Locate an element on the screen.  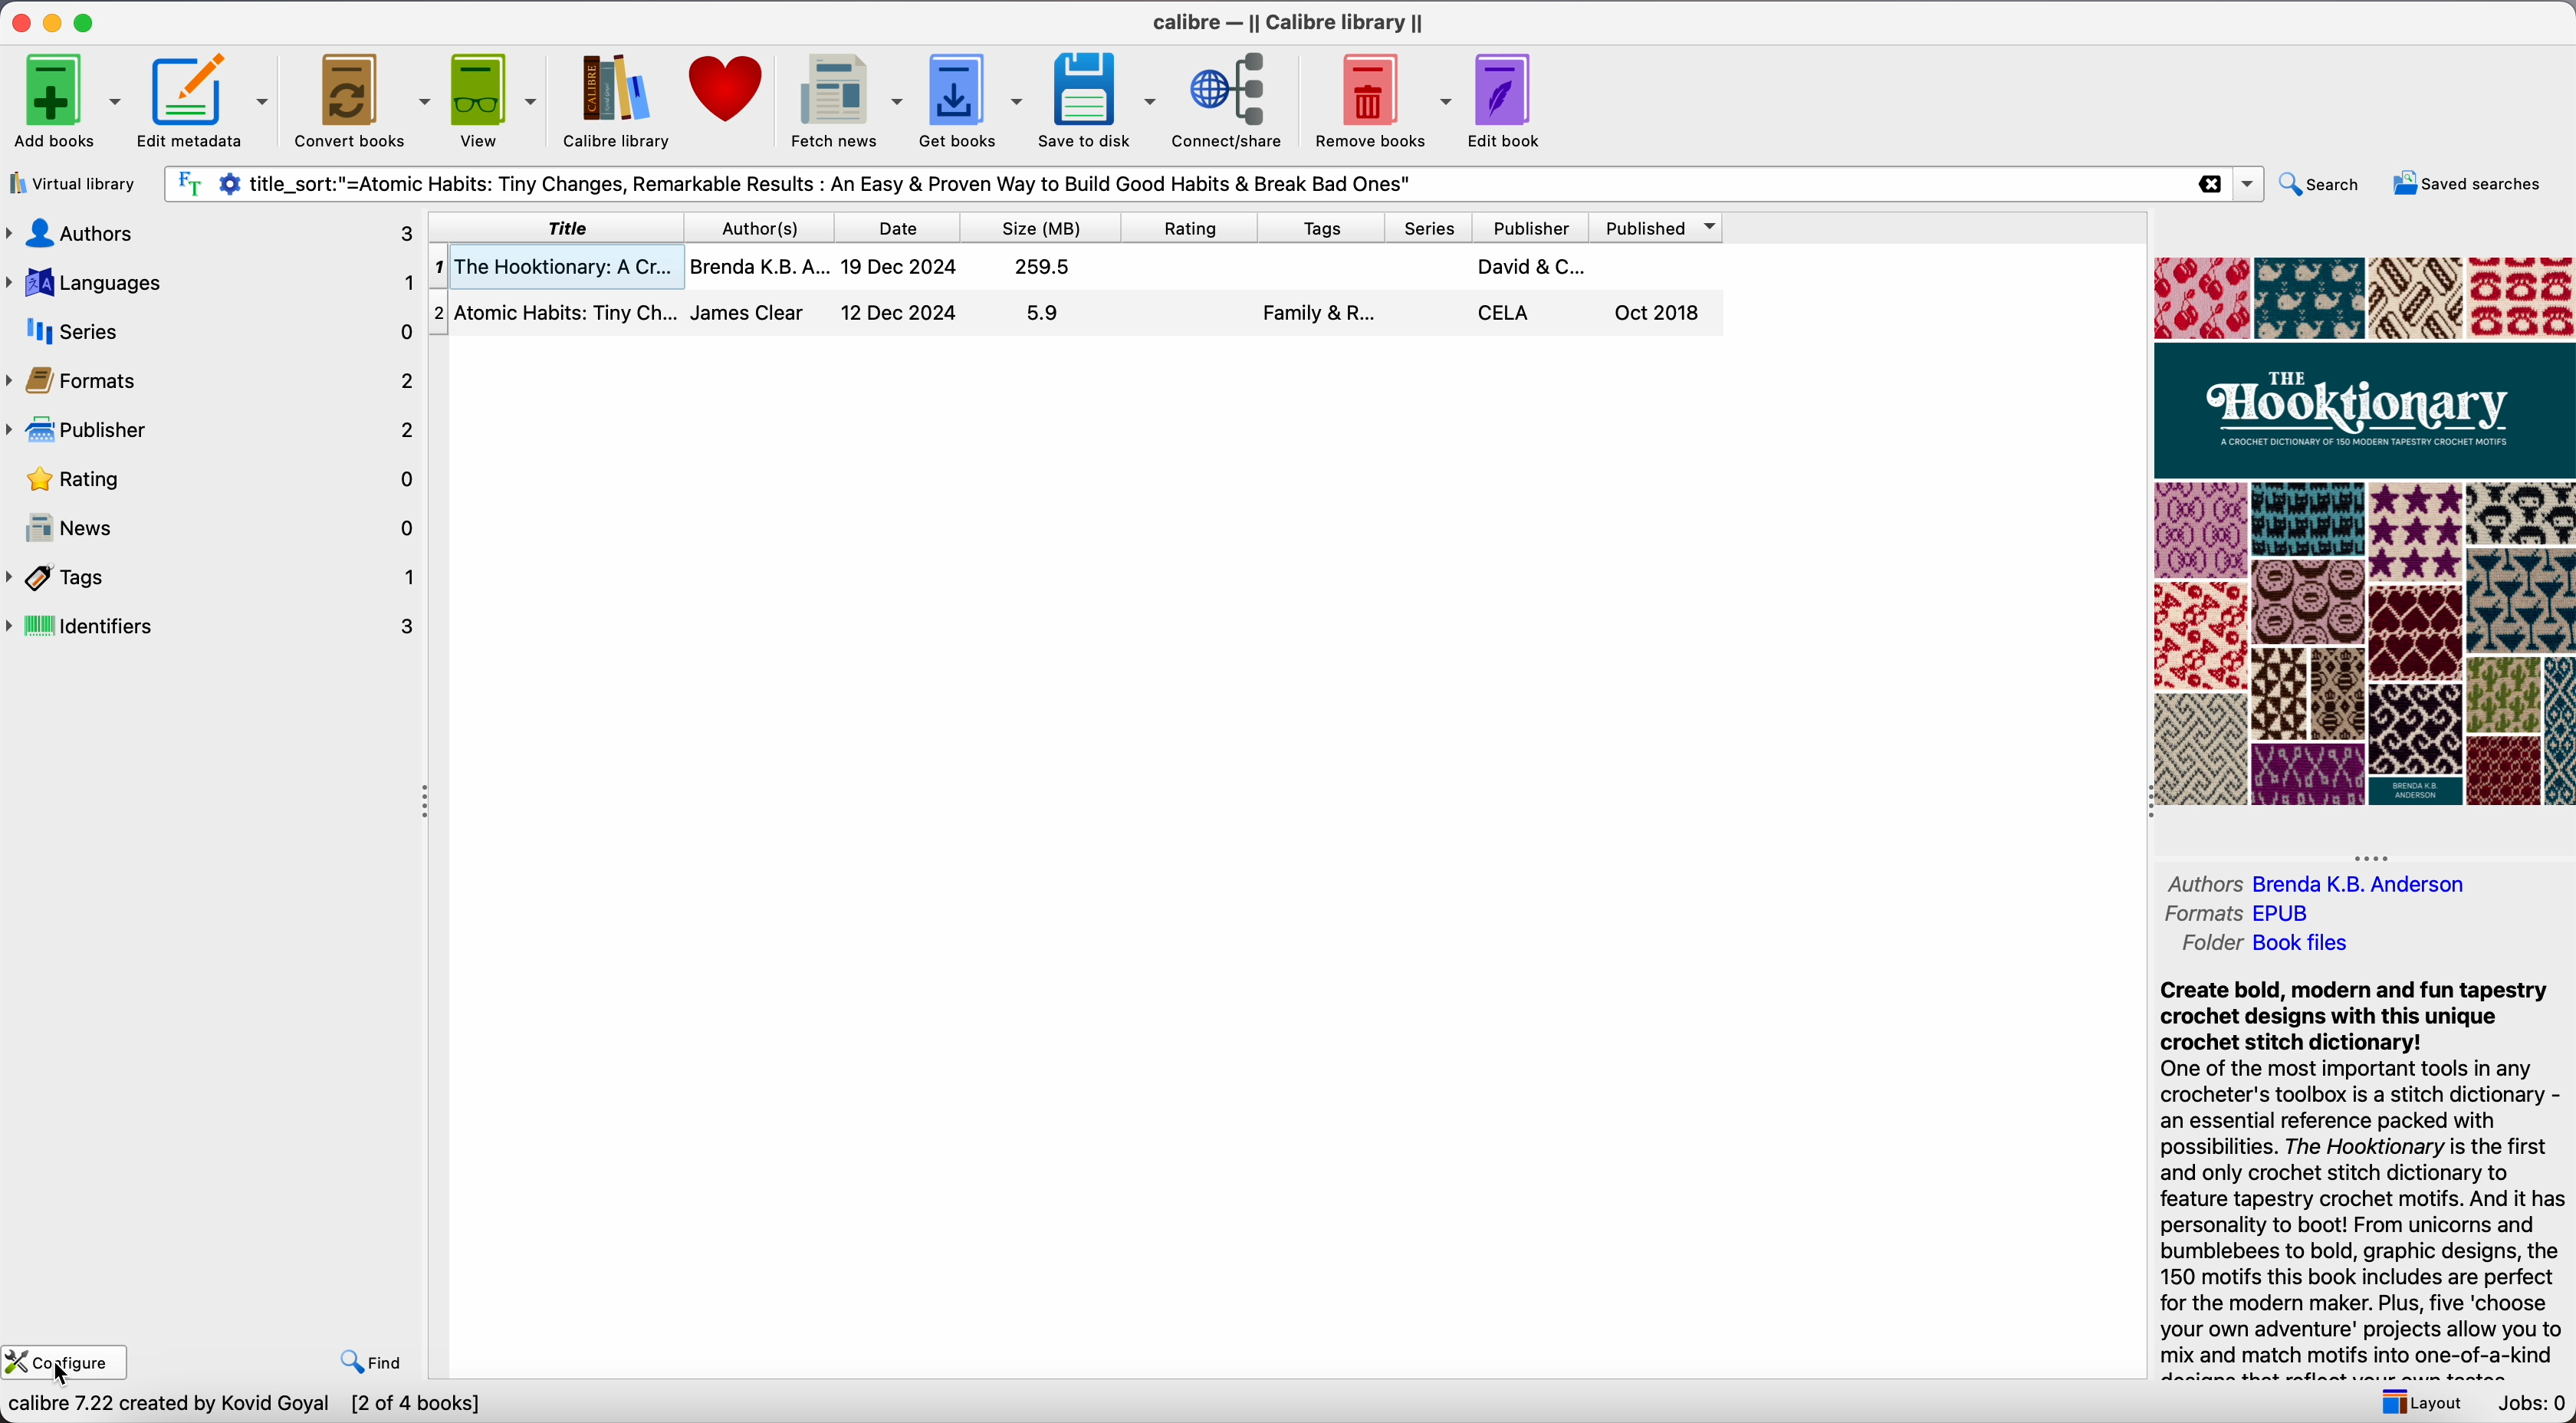
view is located at coordinates (492, 101).